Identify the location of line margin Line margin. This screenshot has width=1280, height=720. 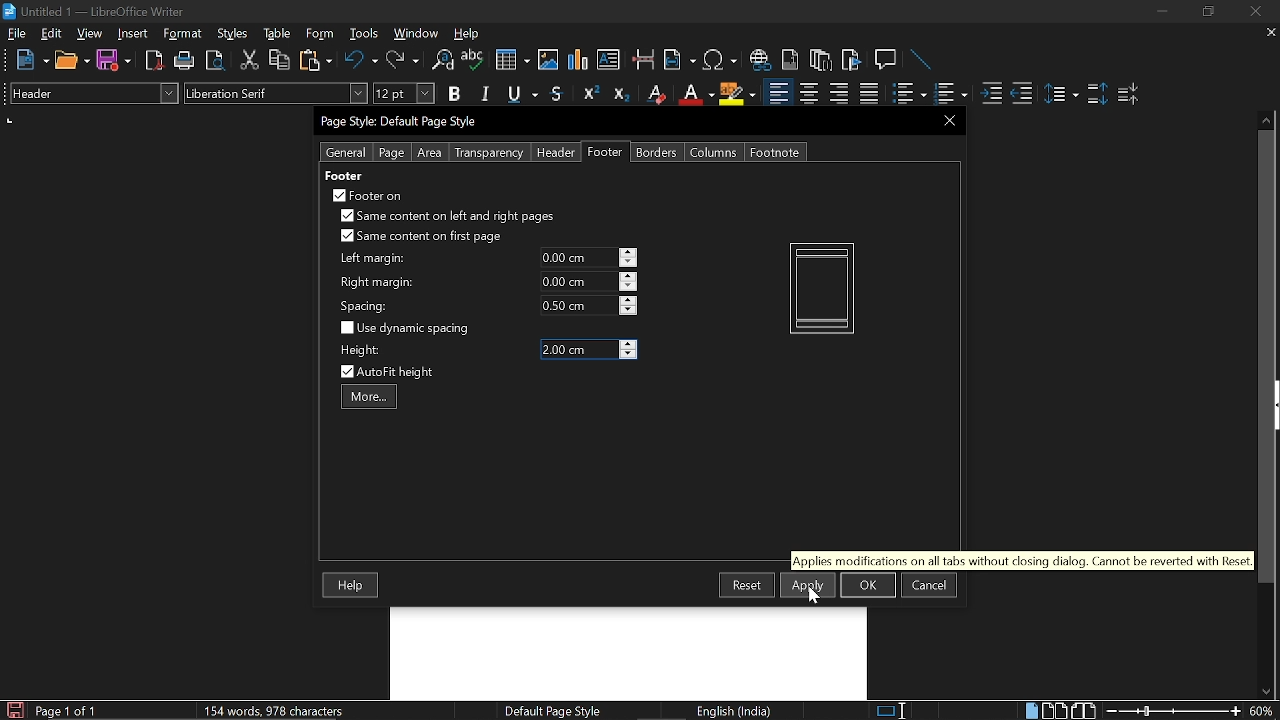
(577, 258).